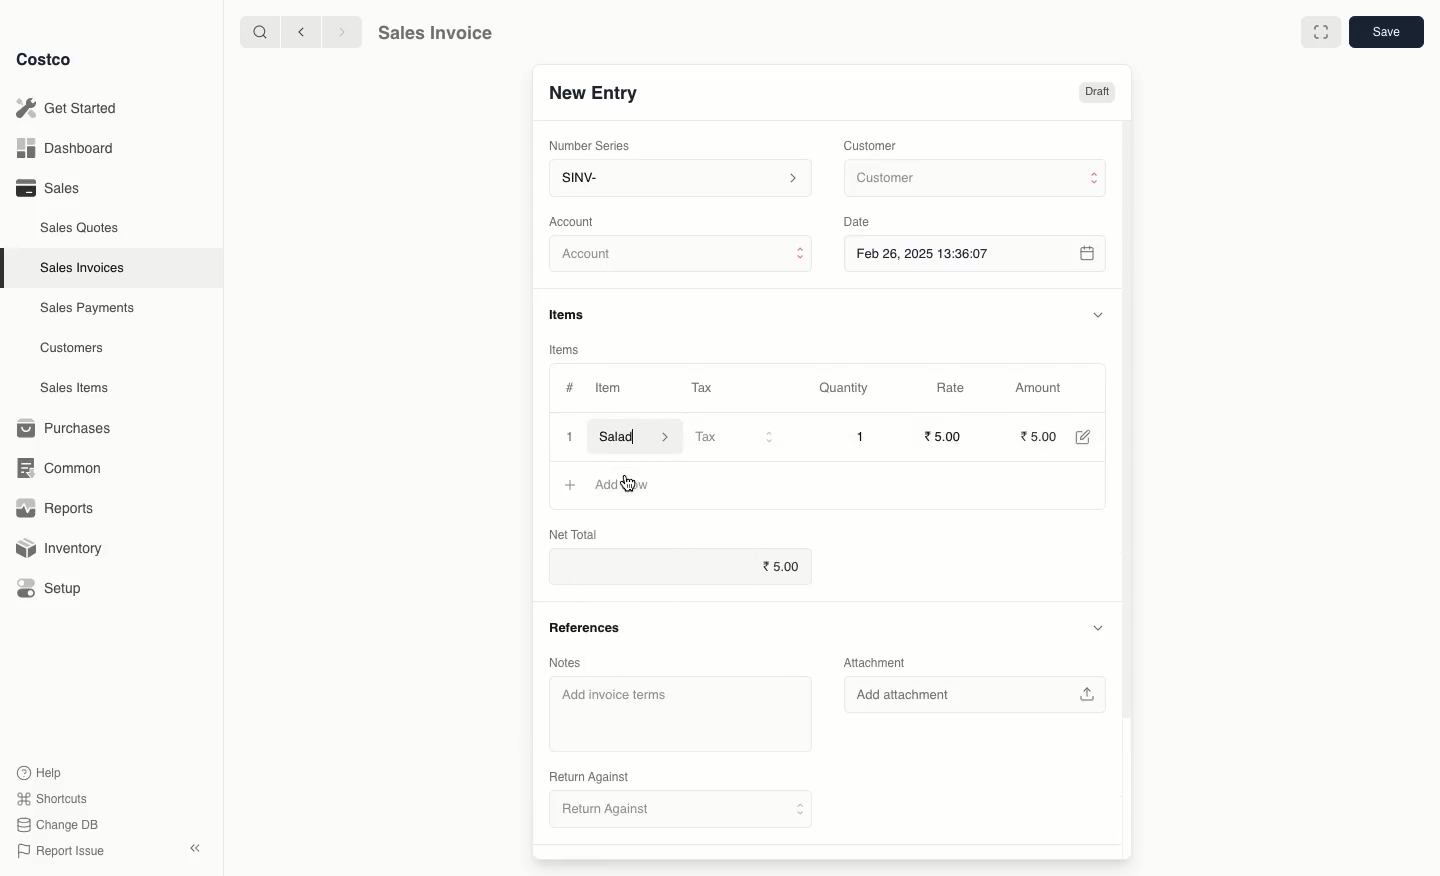  I want to click on Customer, so click(873, 144).